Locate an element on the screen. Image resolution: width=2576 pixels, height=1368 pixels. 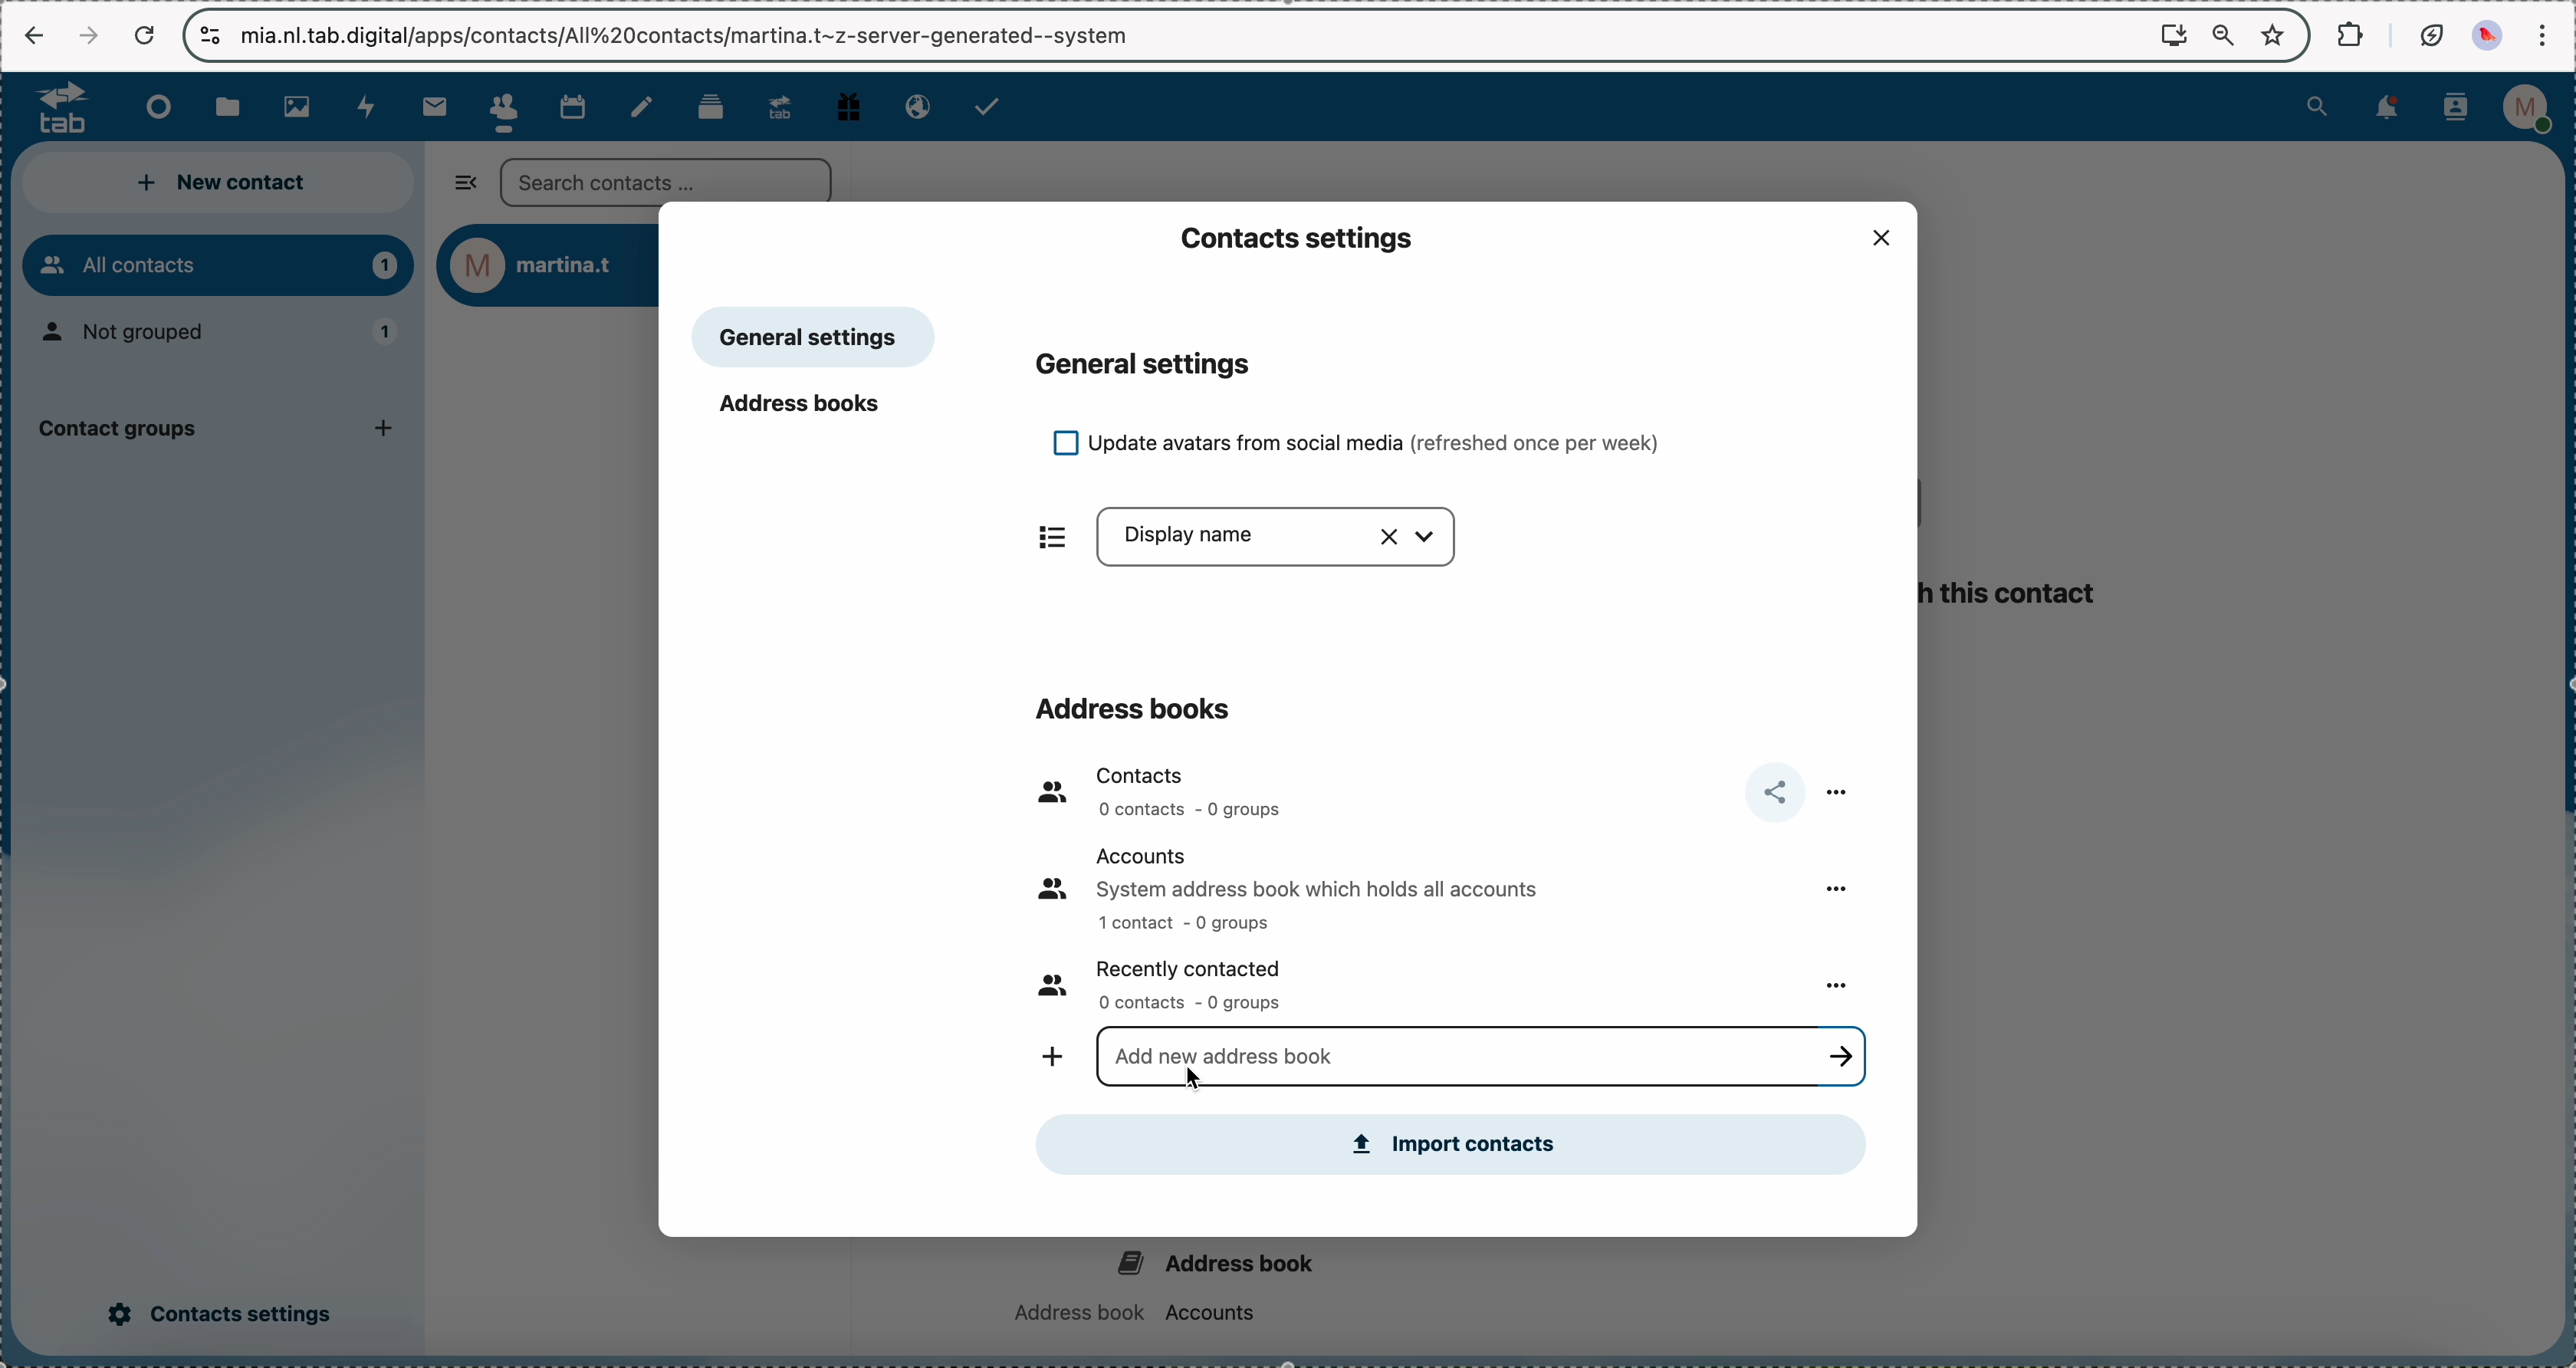
click for typing is located at coordinates (1475, 1057).